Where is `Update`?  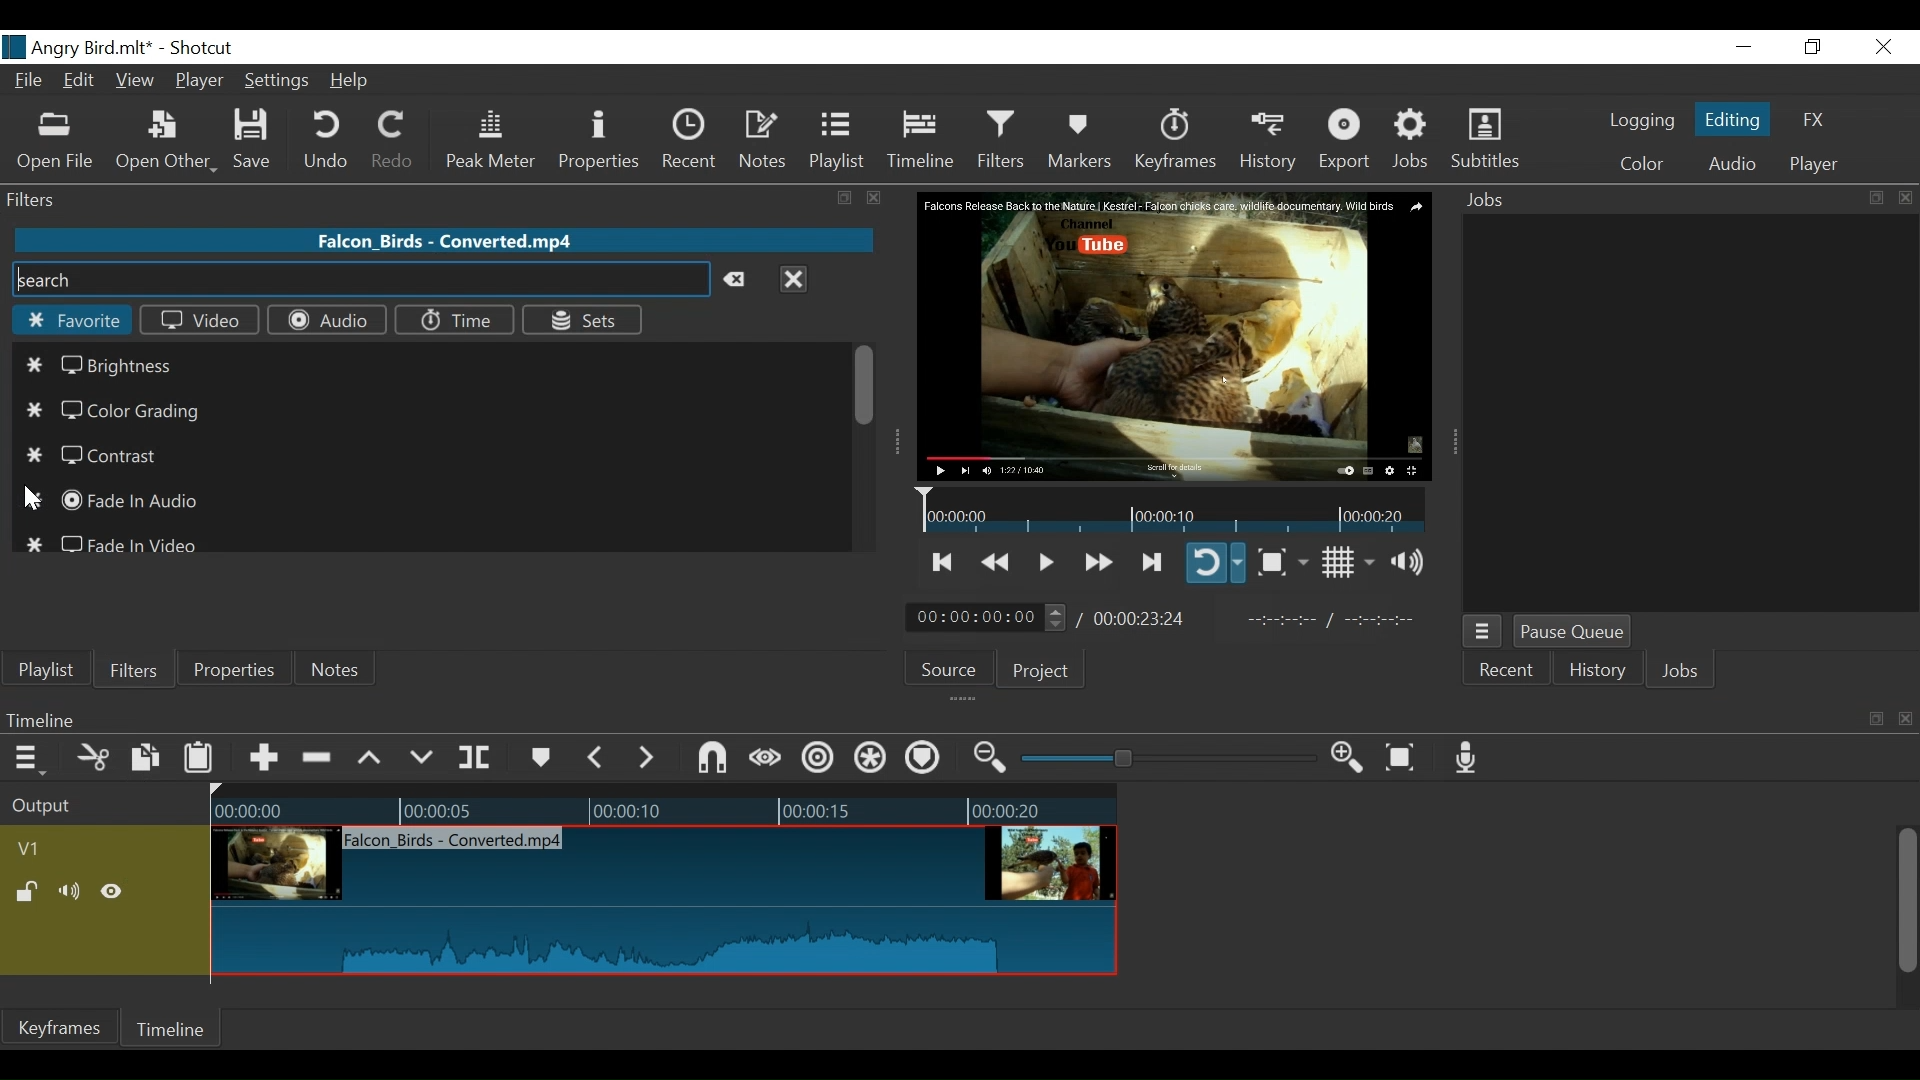 Update is located at coordinates (254, 622).